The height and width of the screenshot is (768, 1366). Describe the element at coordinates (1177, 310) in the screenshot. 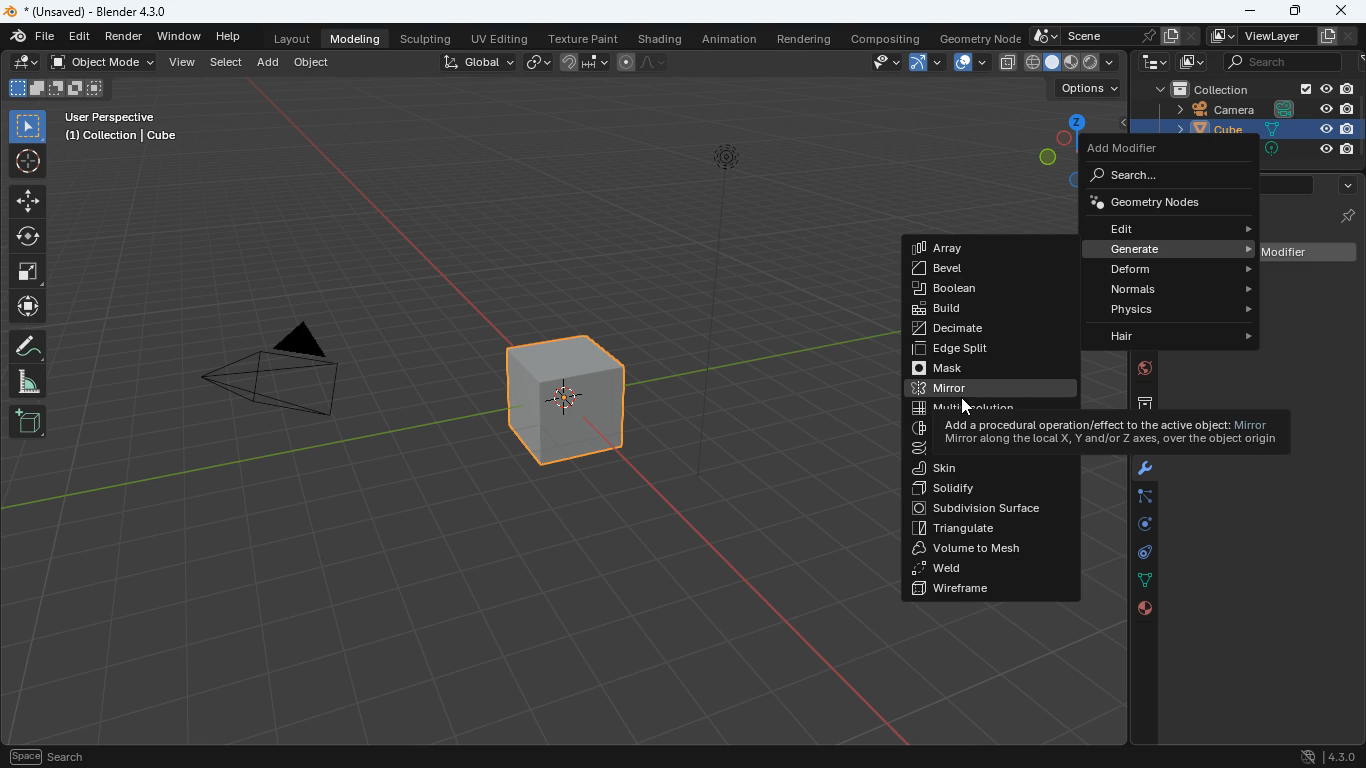

I see `physics` at that location.